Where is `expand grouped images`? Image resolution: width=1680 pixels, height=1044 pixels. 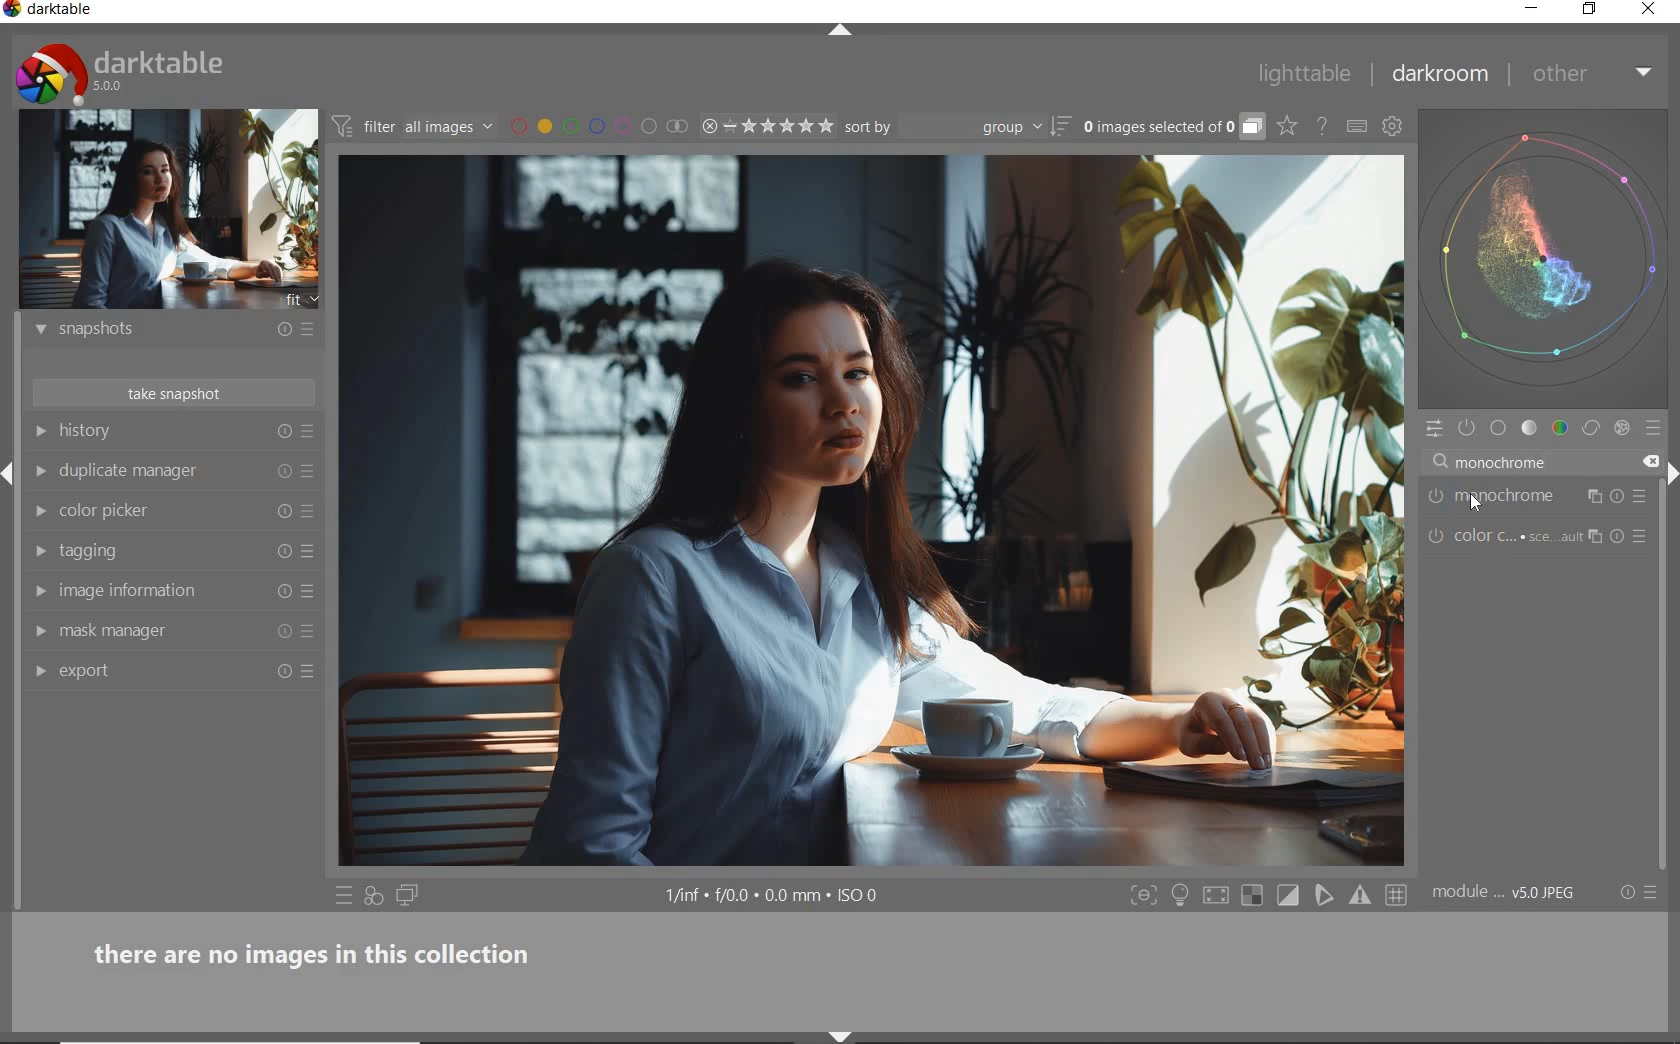
expand grouped images is located at coordinates (1172, 128).